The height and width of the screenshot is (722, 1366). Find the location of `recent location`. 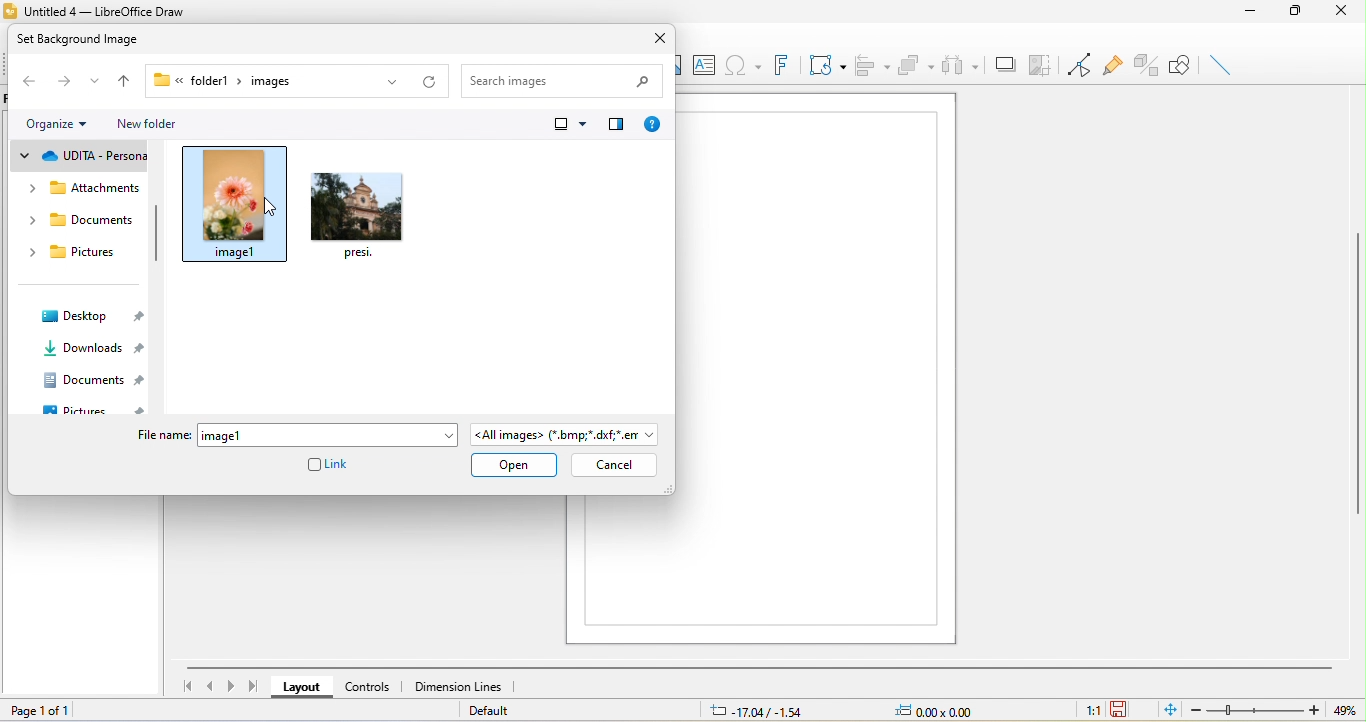

recent location is located at coordinates (91, 82).